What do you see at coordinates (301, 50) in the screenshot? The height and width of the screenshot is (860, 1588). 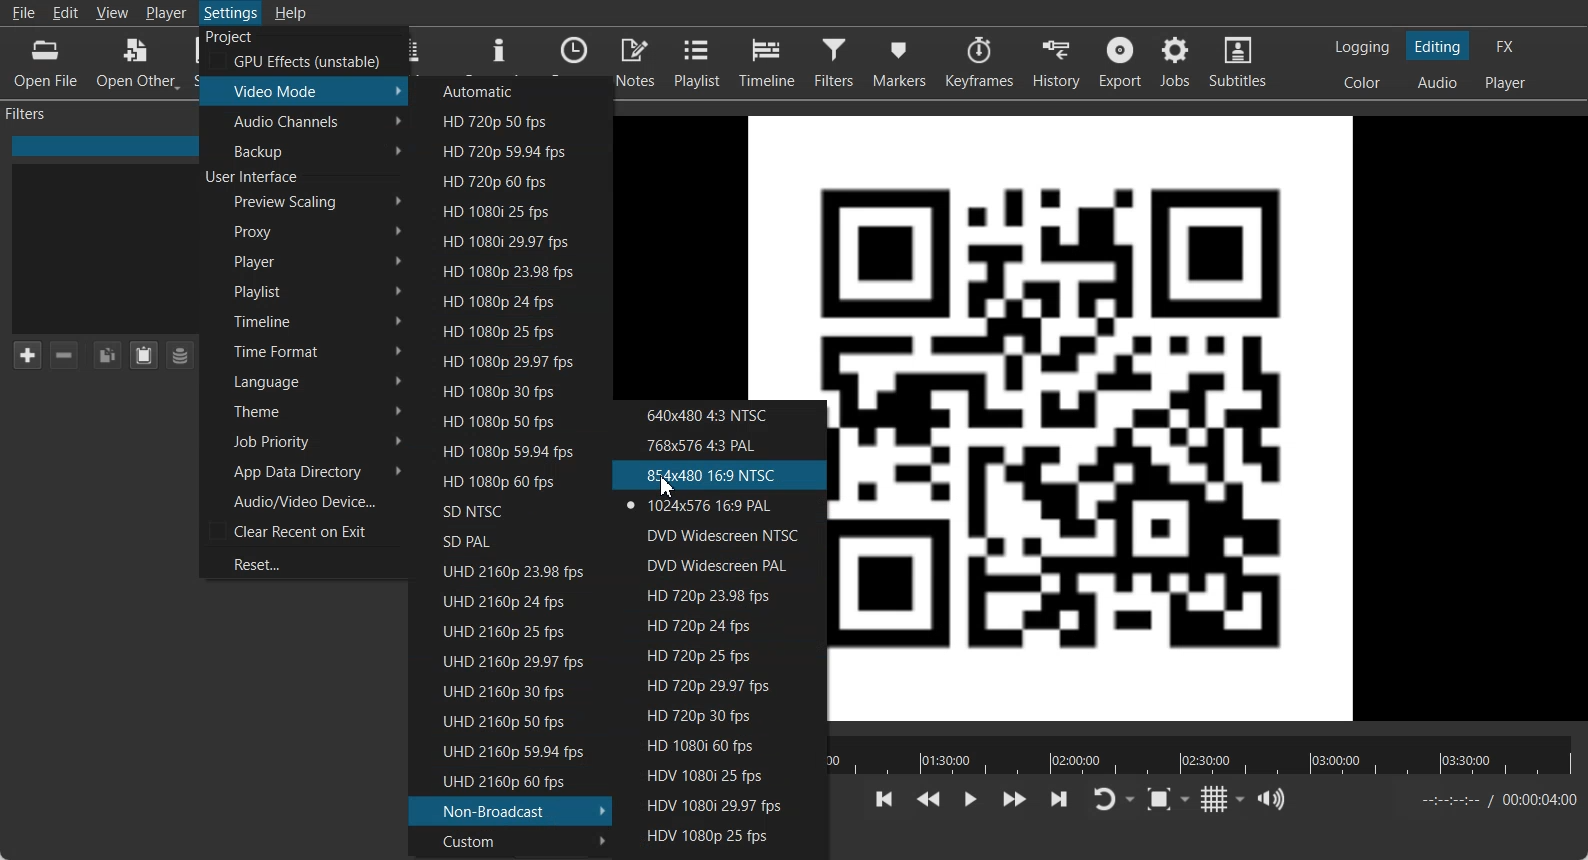 I see `Project GPU Effect` at bounding box center [301, 50].